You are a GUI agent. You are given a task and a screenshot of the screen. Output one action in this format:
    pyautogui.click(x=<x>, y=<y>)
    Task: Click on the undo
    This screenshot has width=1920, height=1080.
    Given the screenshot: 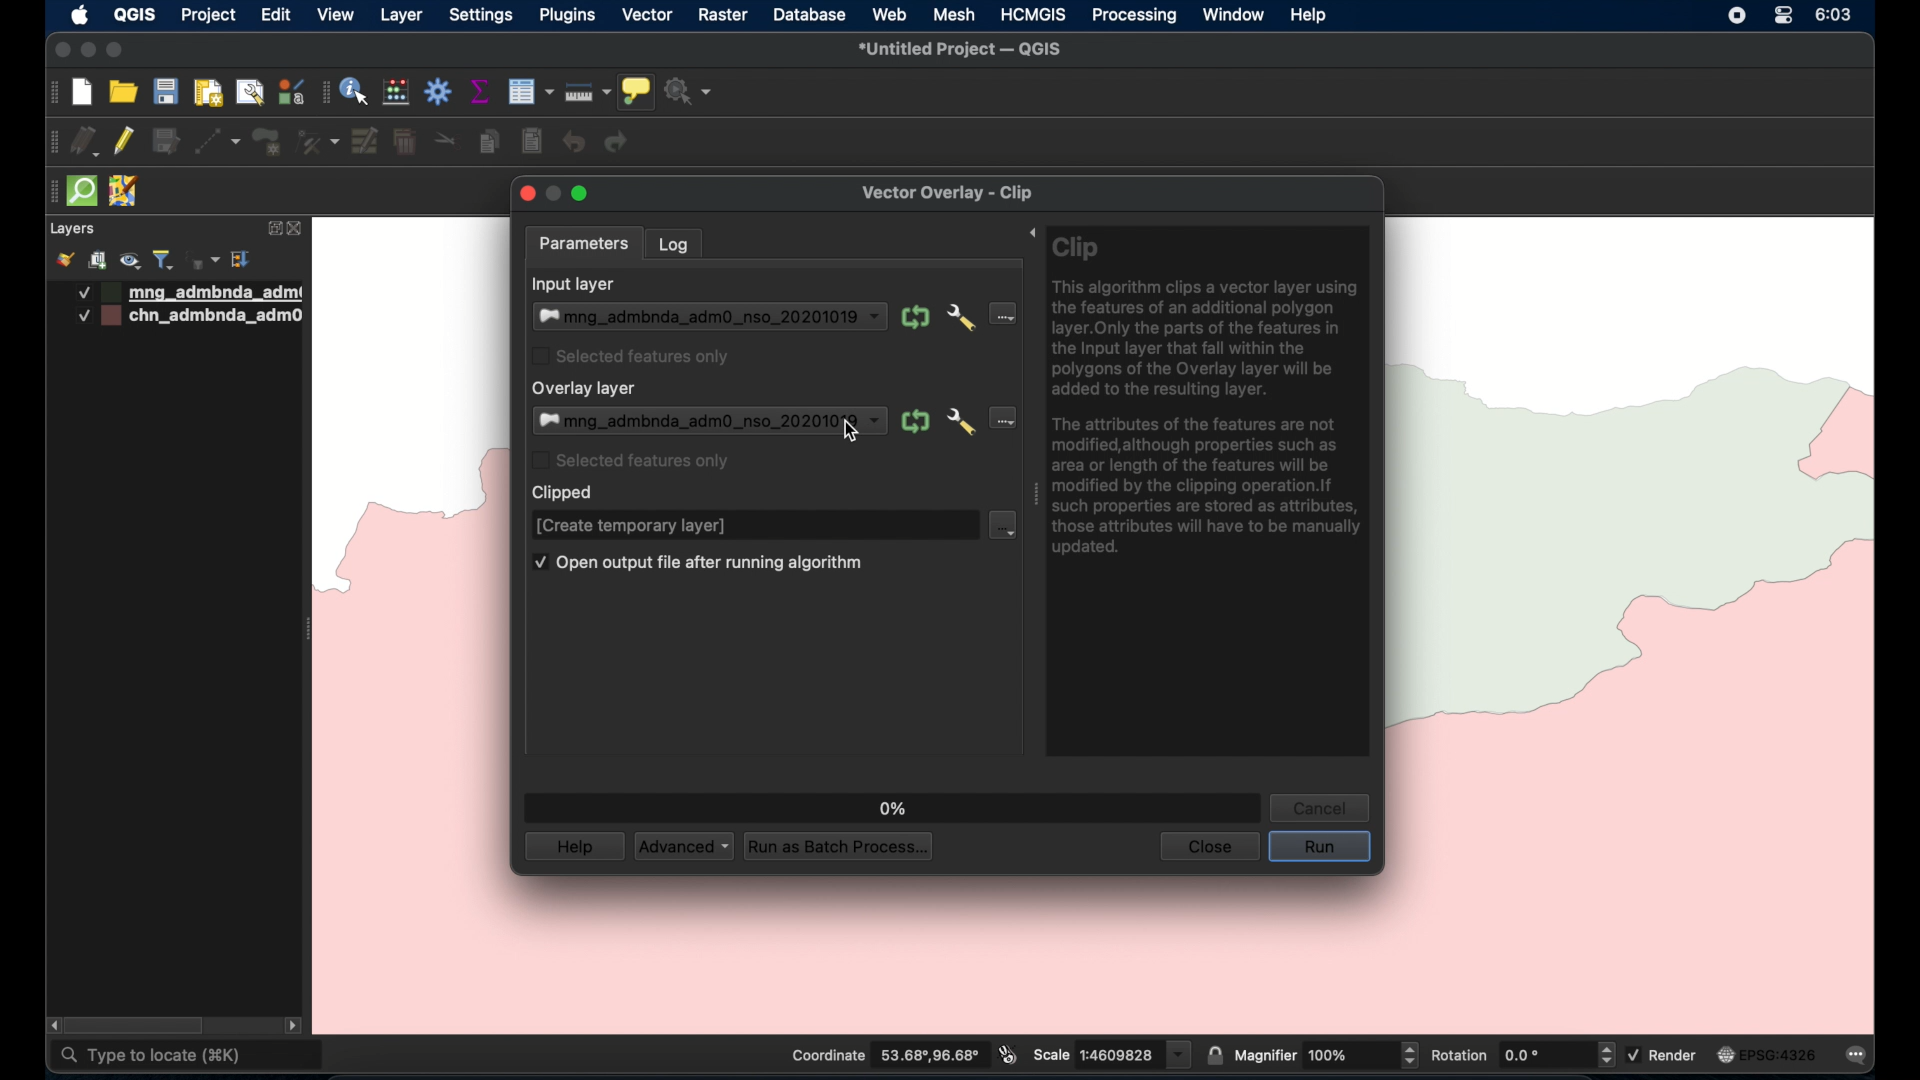 What is the action you would take?
    pyautogui.click(x=575, y=143)
    